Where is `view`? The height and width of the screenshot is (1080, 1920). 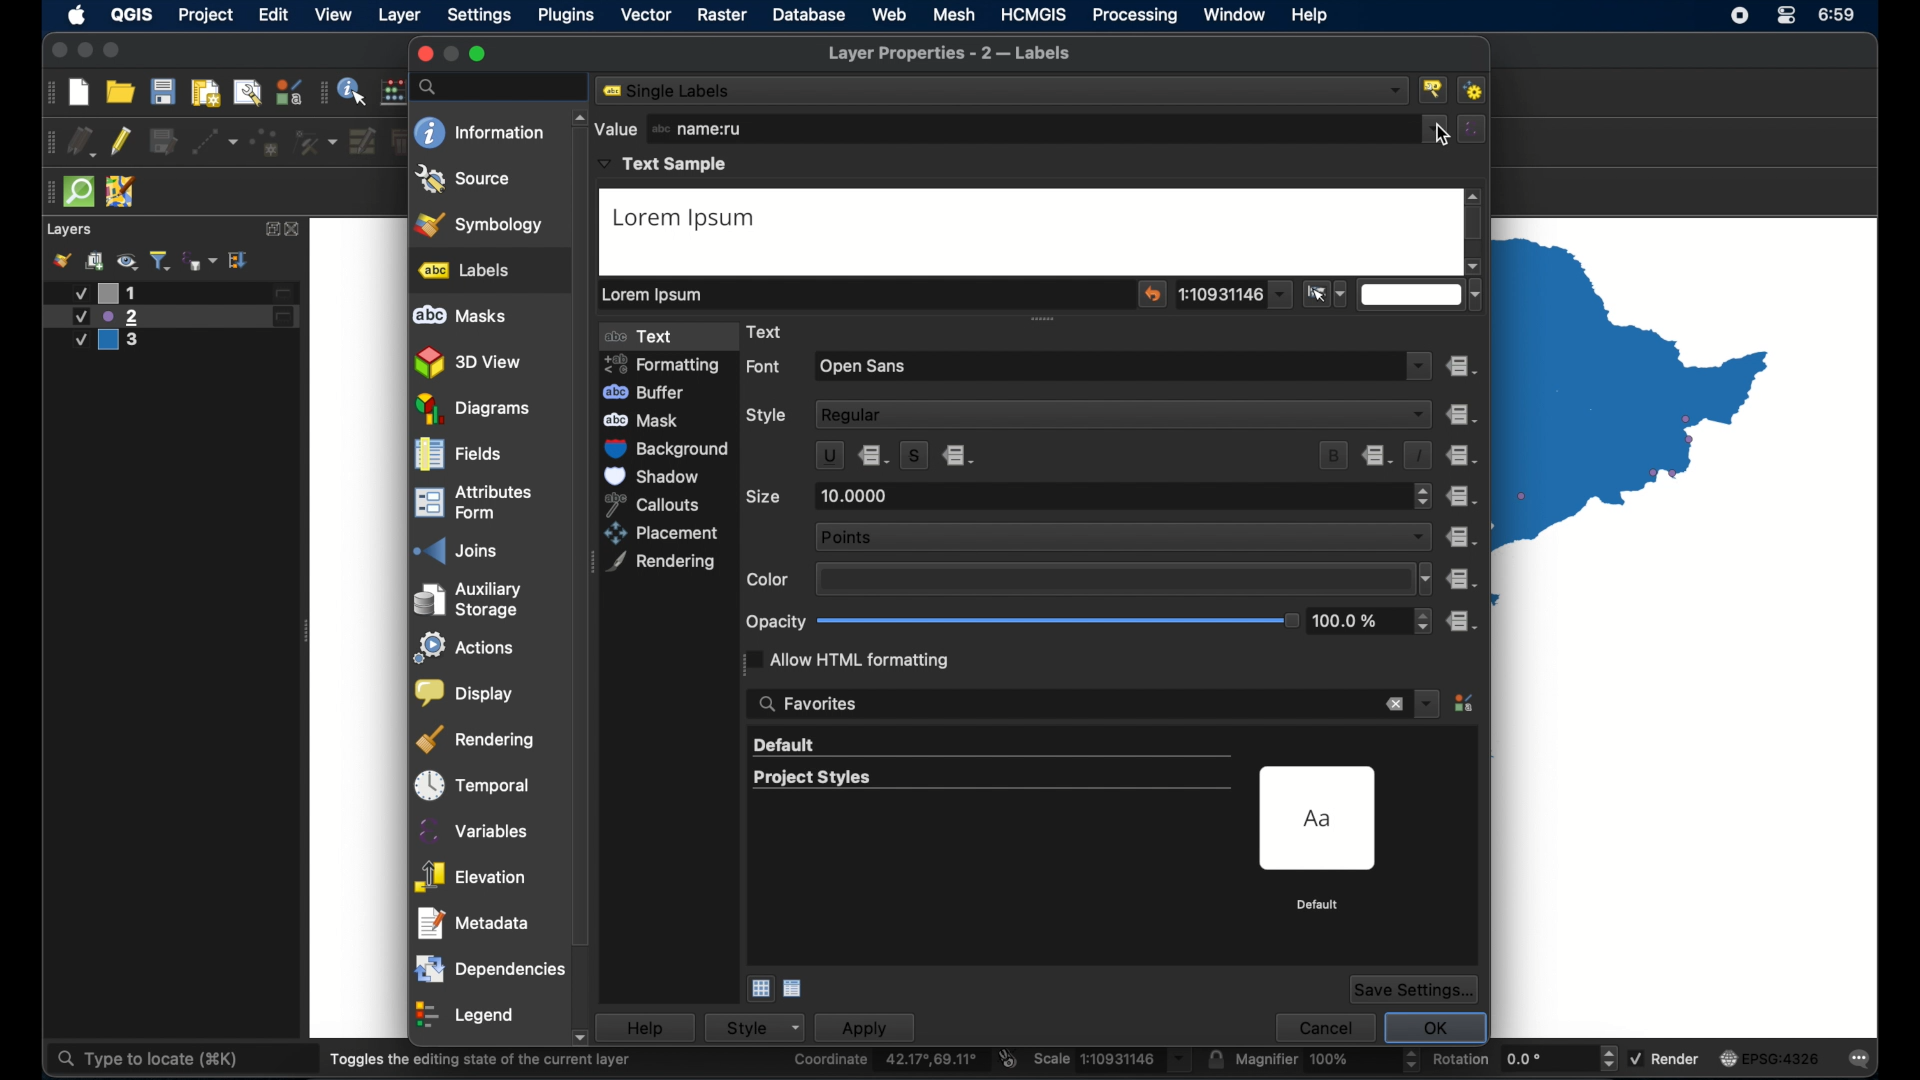
view is located at coordinates (335, 15).